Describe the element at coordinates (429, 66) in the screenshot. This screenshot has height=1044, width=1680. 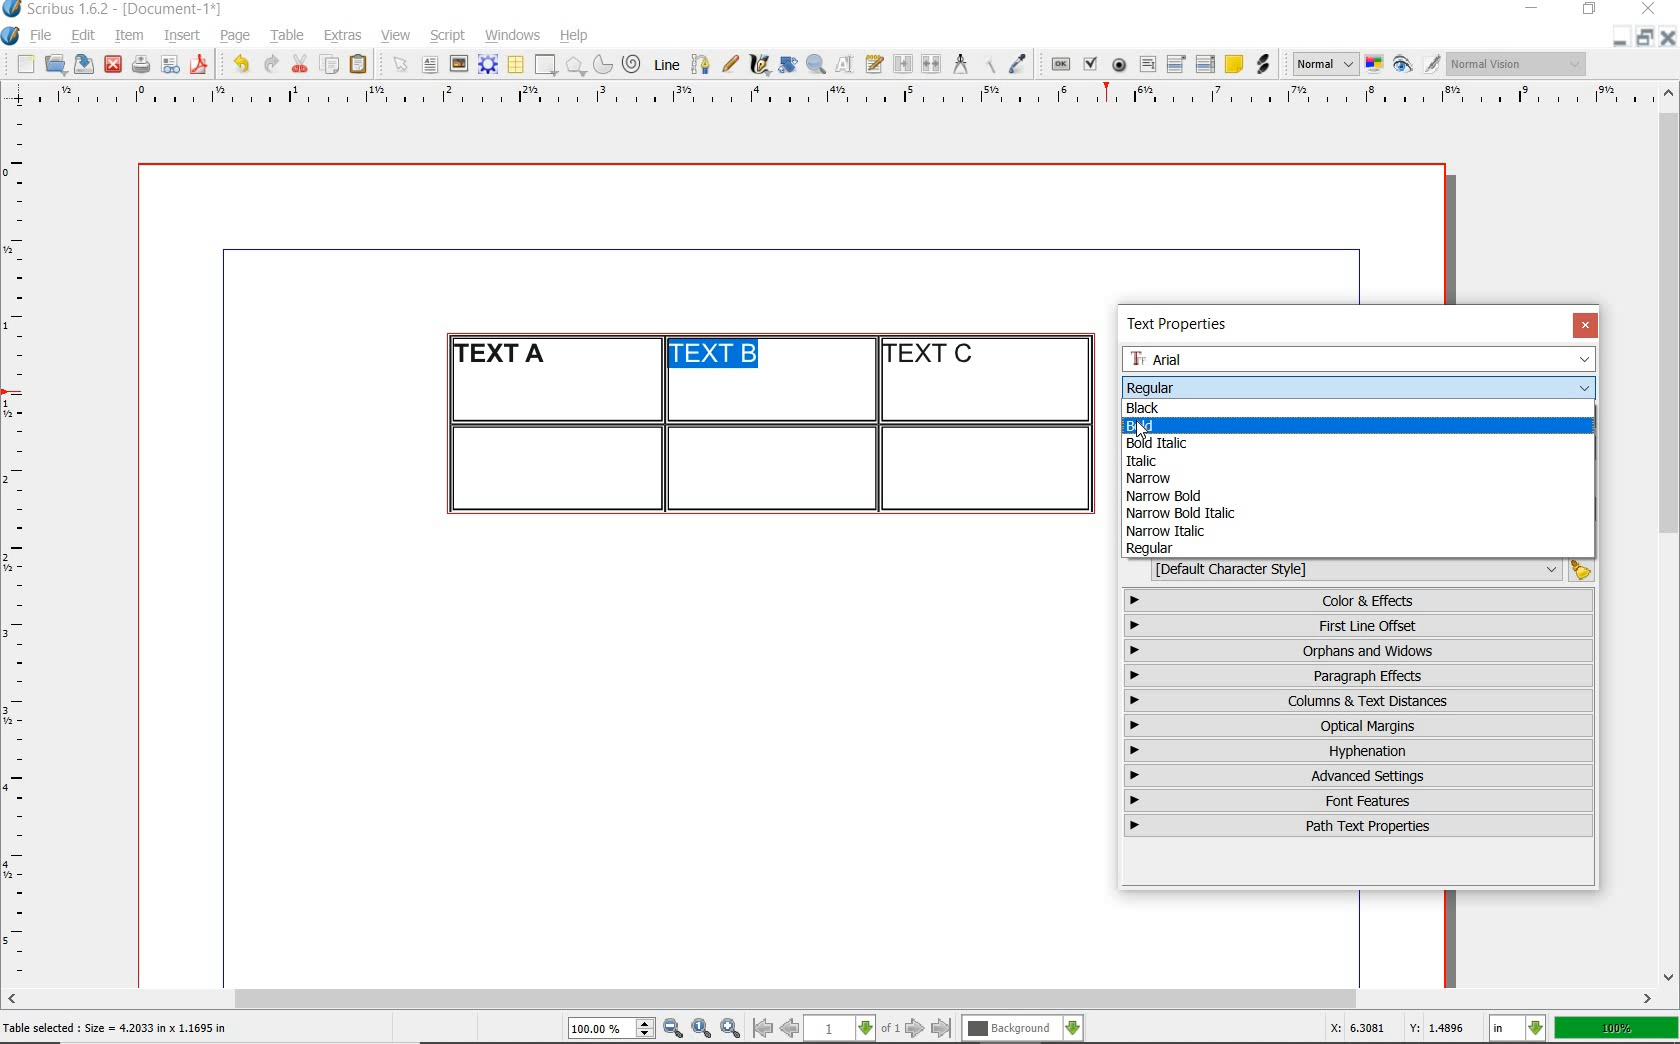
I see `text frame` at that location.